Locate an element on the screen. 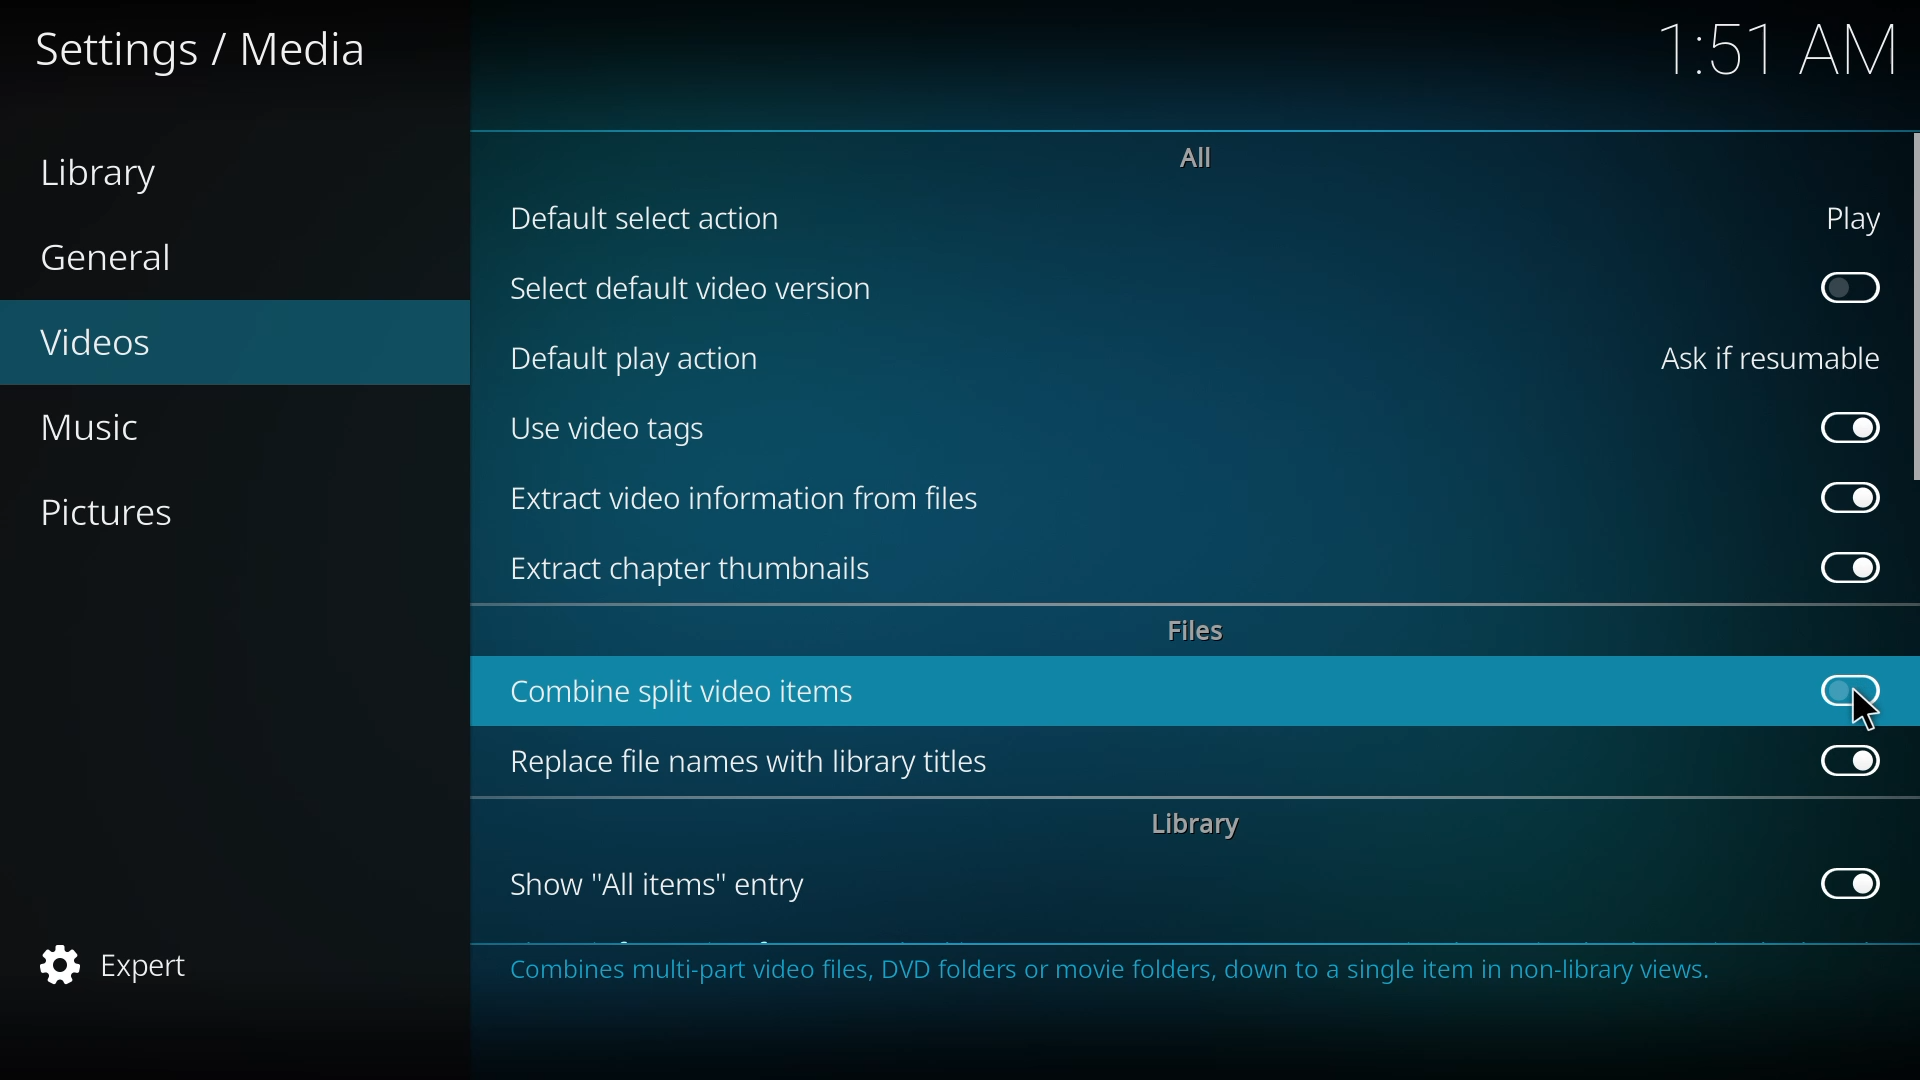 The image size is (1920, 1080). extract chapter thumbnails is located at coordinates (704, 569).